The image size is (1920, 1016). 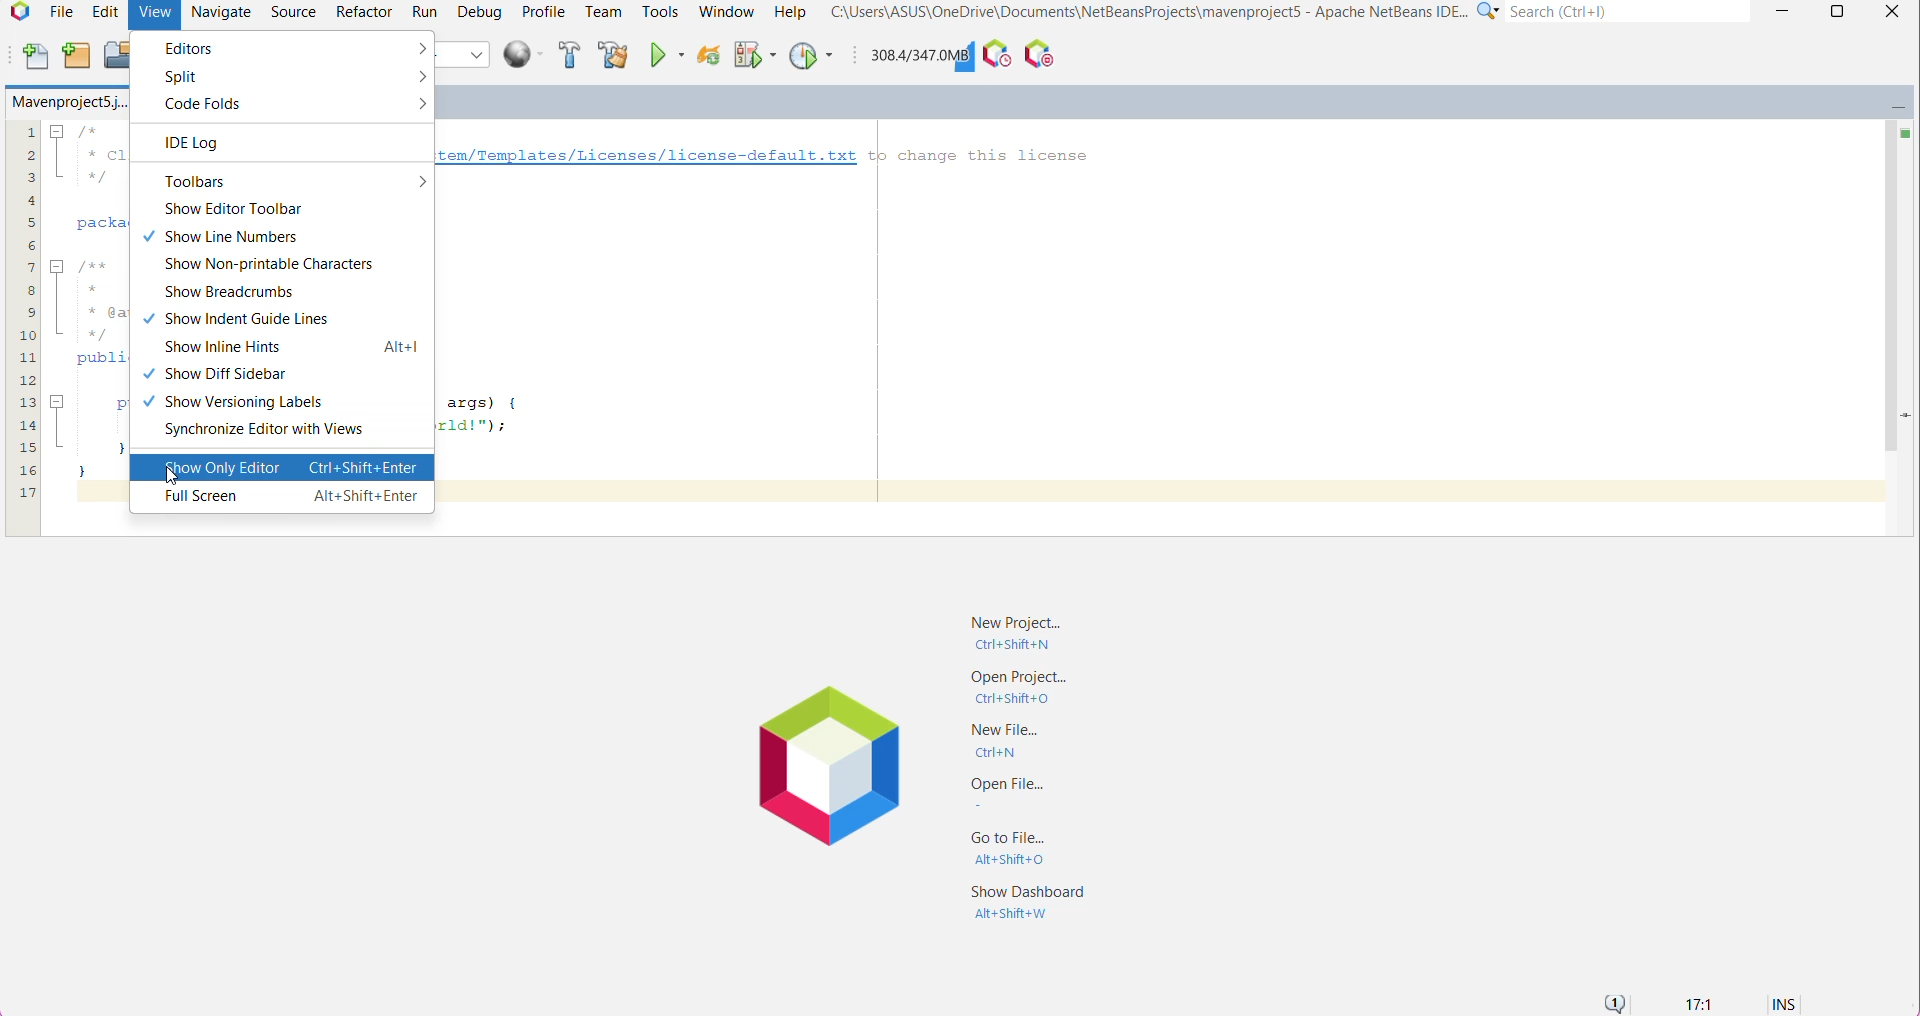 What do you see at coordinates (660, 12) in the screenshot?
I see `Tools` at bounding box center [660, 12].